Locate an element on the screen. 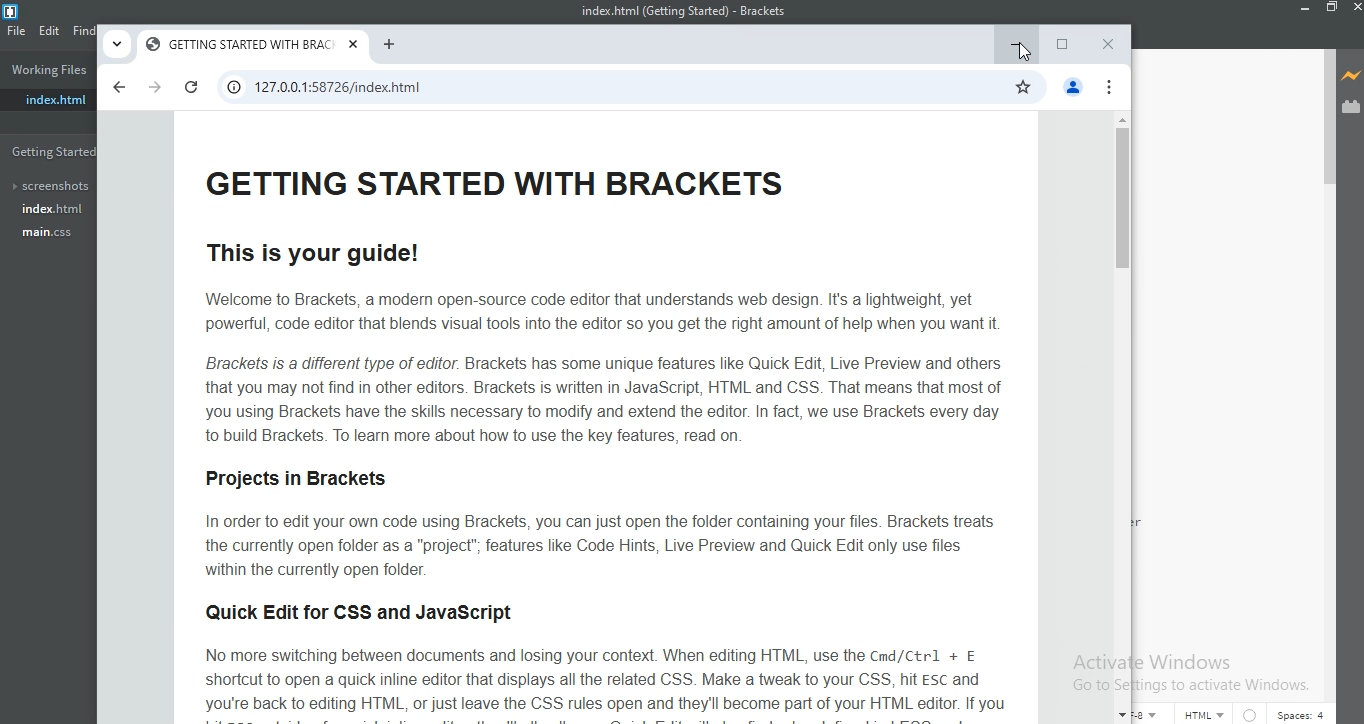 This screenshot has height=724, width=1364. logo is located at coordinates (16, 10).